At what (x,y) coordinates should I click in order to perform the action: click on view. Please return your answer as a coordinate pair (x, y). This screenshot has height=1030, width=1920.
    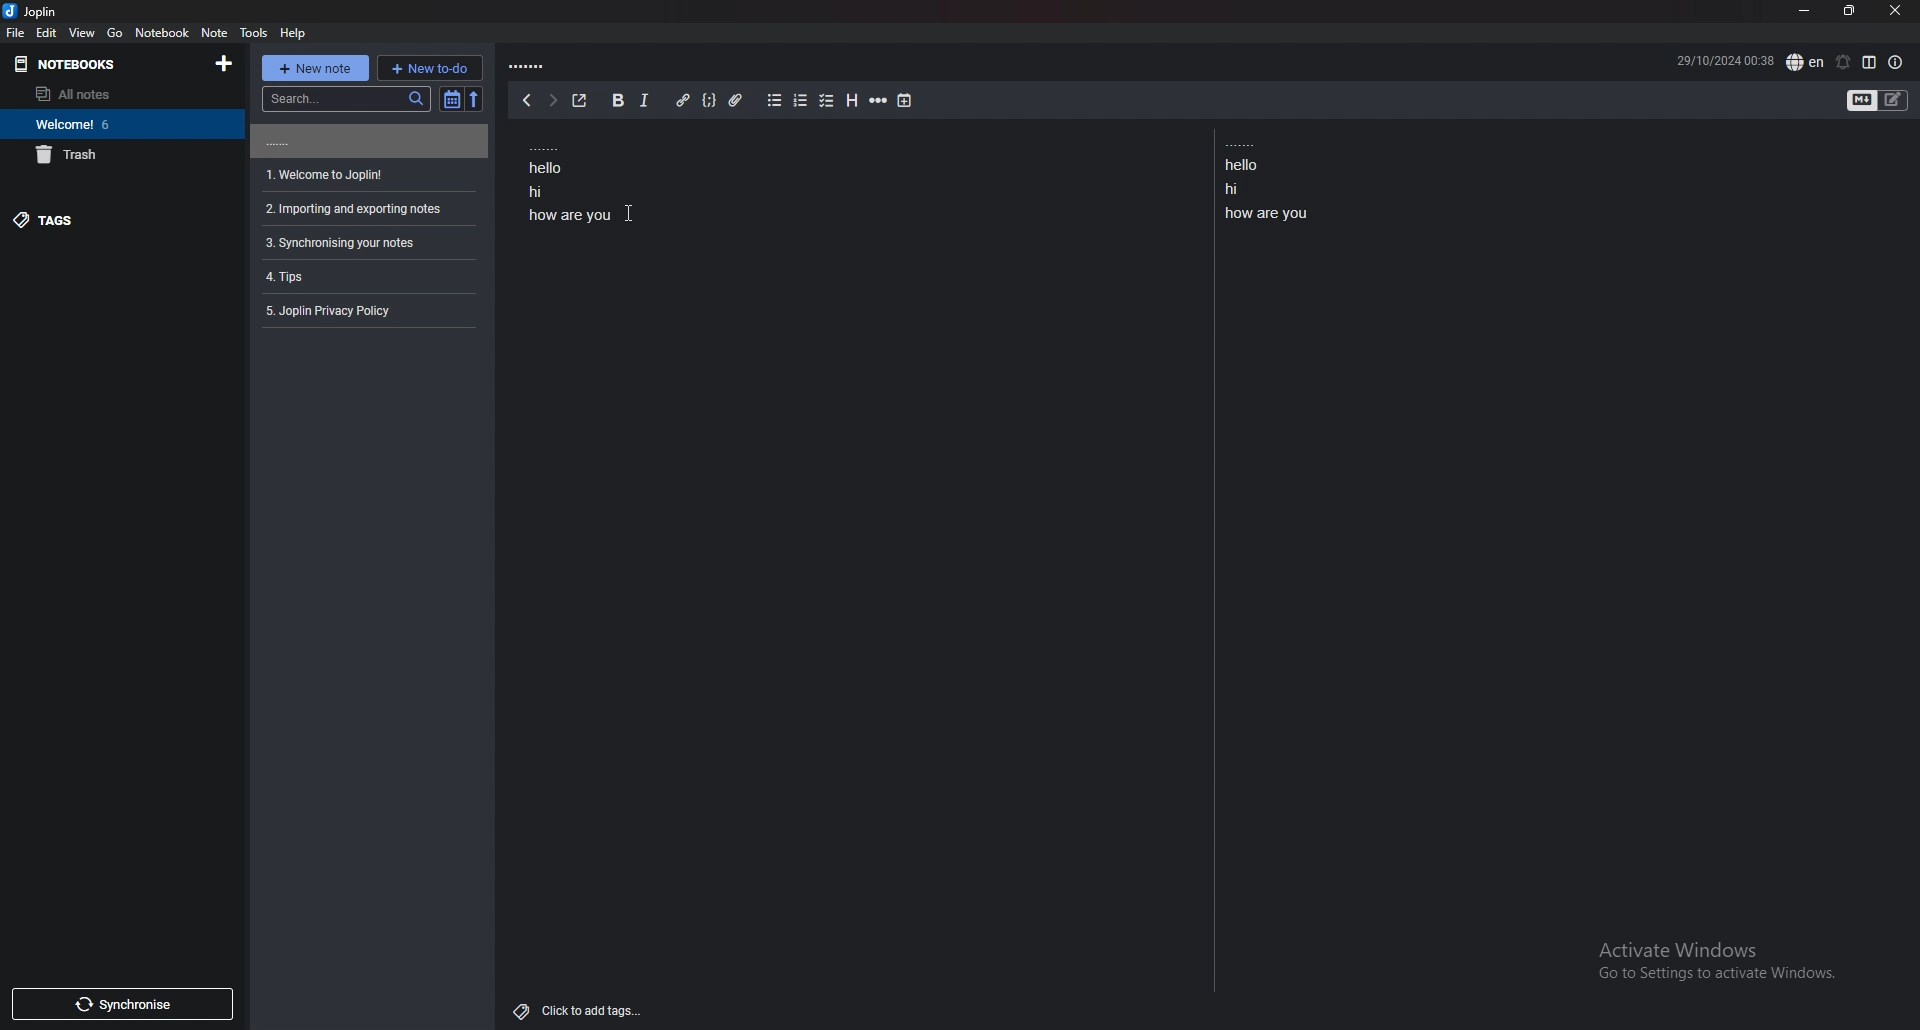
    Looking at the image, I should click on (84, 33).